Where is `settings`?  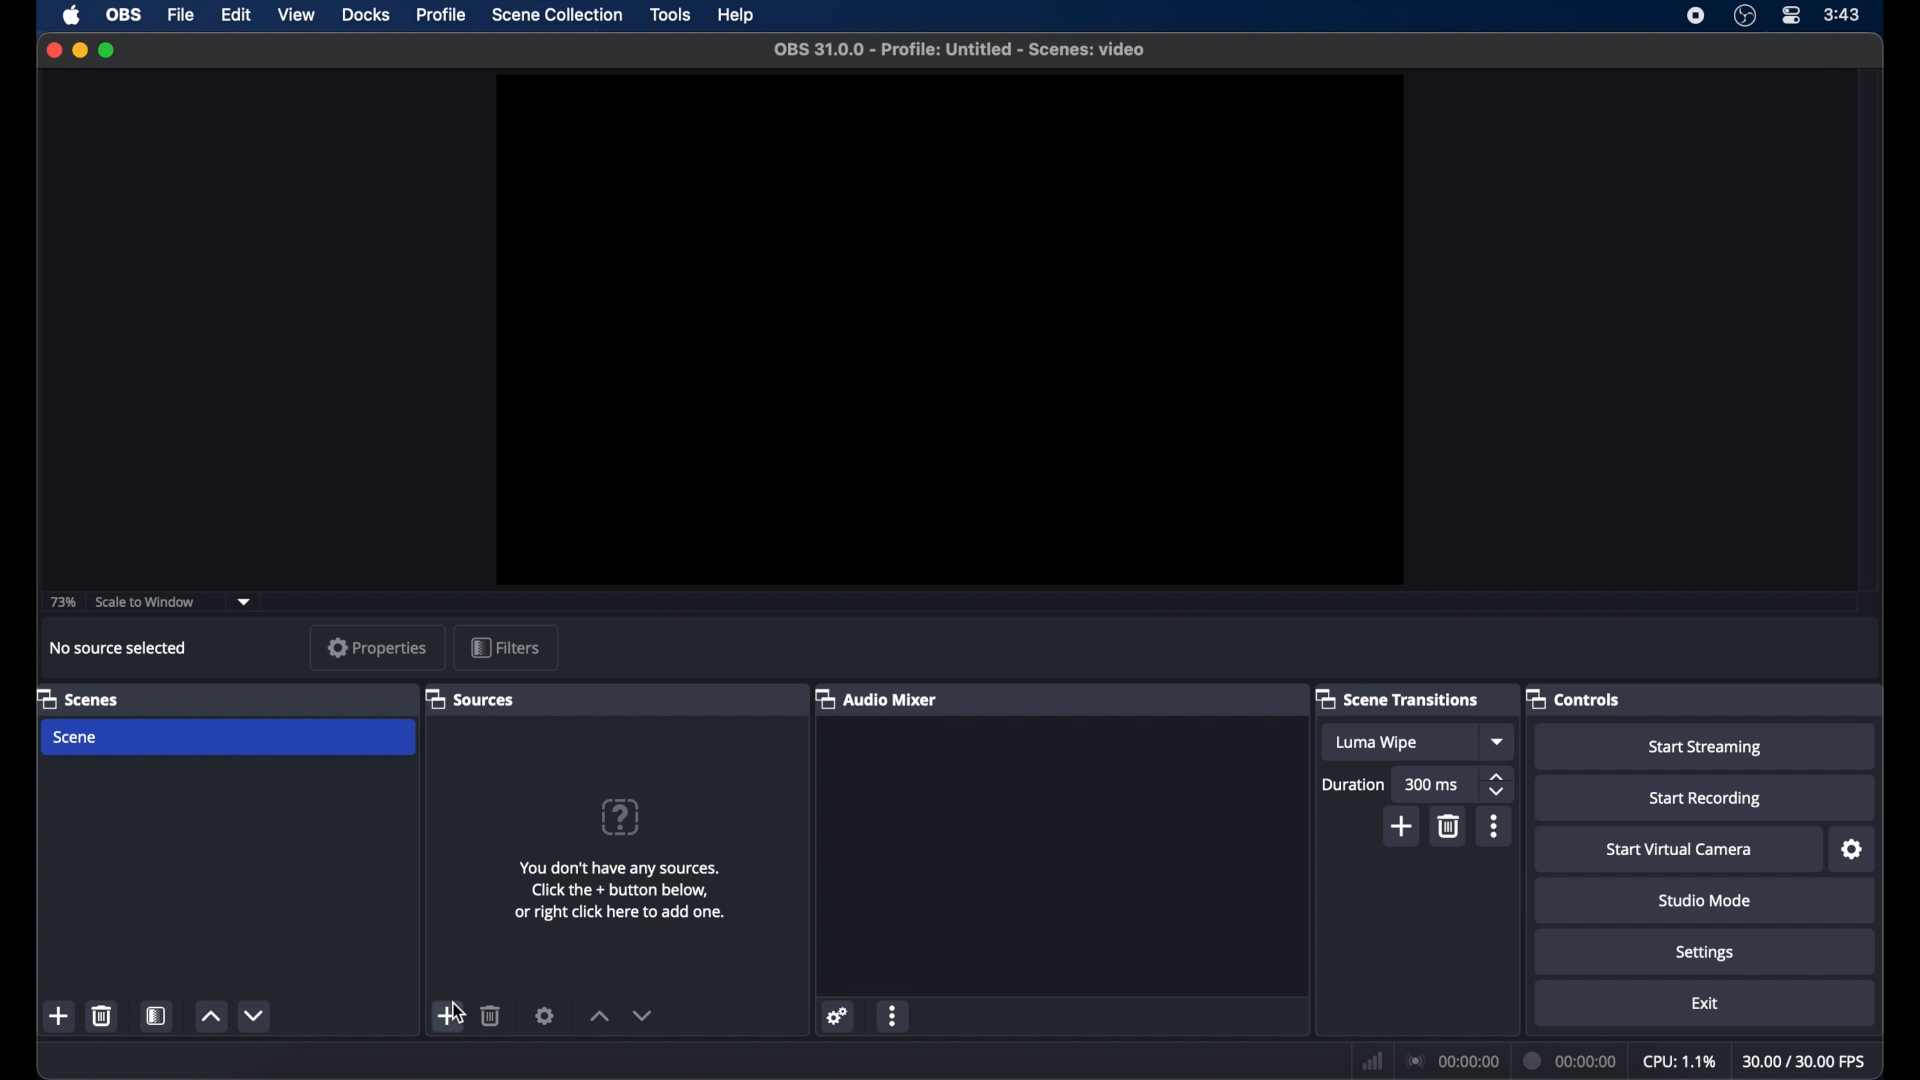 settings is located at coordinates (1706, 954).